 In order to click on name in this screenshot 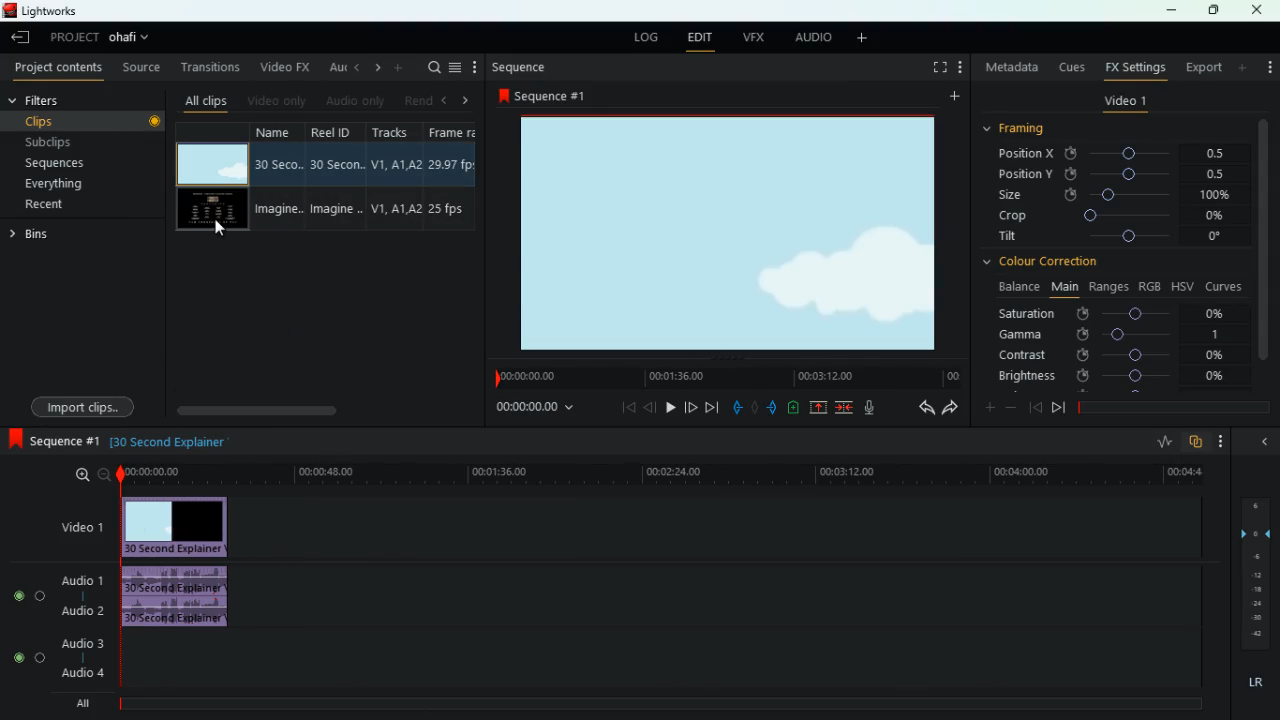, I will do `click(279, 178)`.